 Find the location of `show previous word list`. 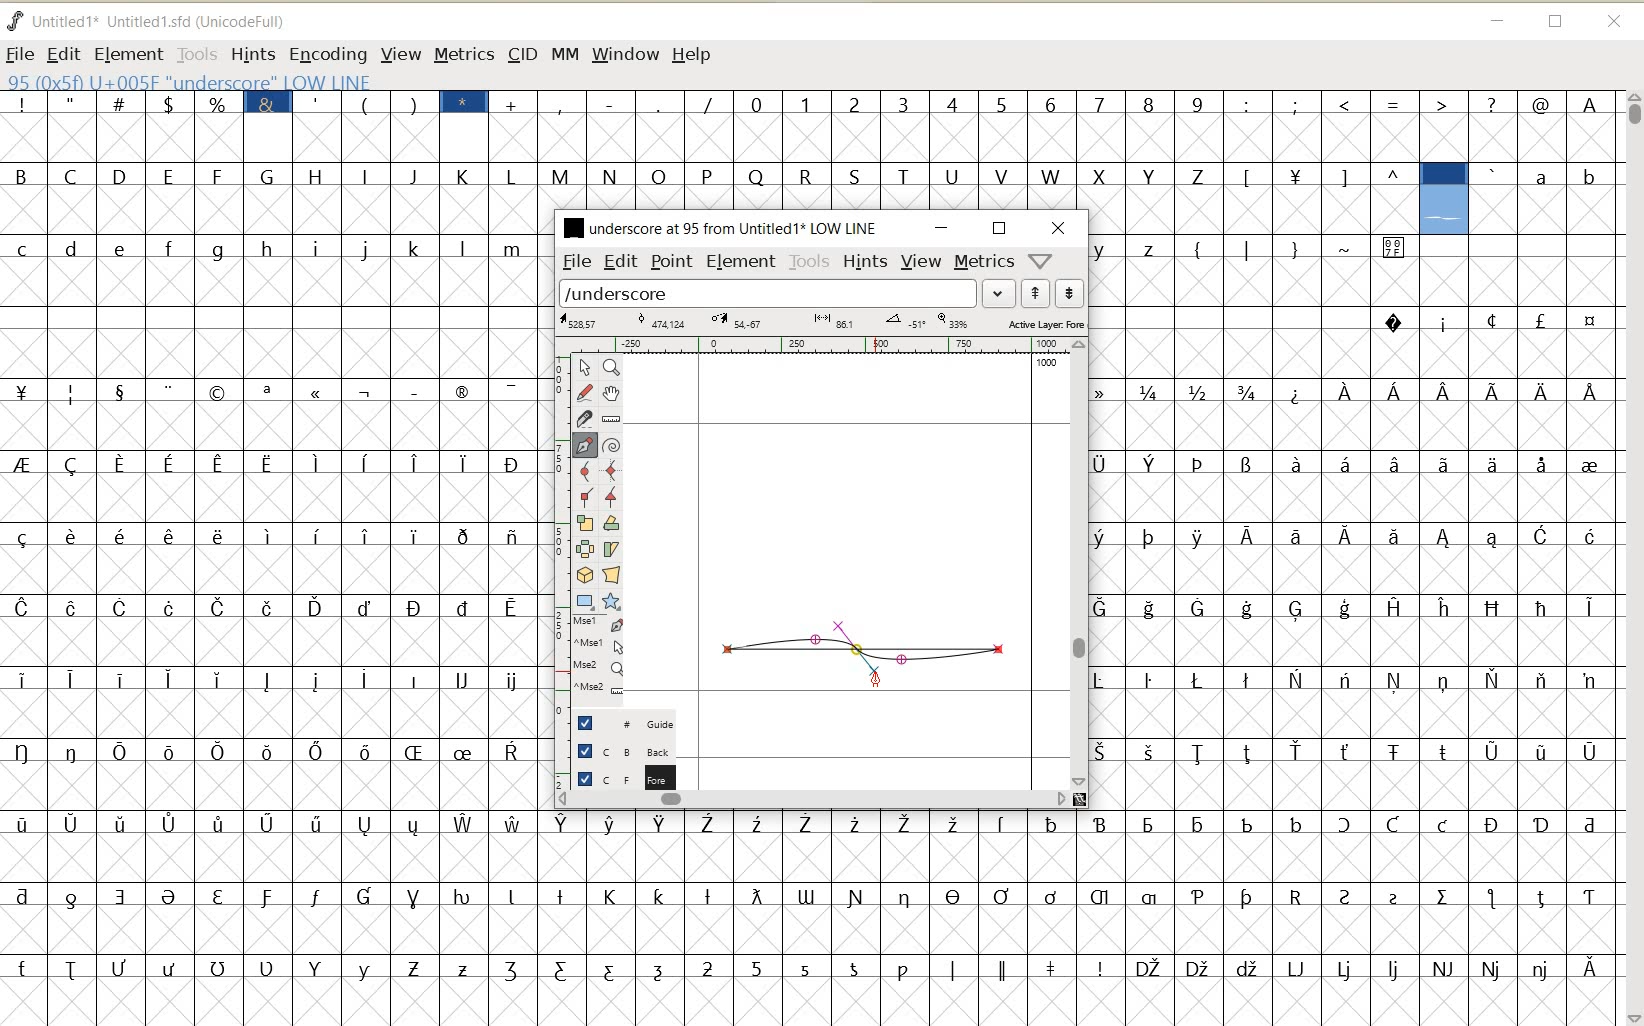

show previous word list is located at coordinates (1036, 293).